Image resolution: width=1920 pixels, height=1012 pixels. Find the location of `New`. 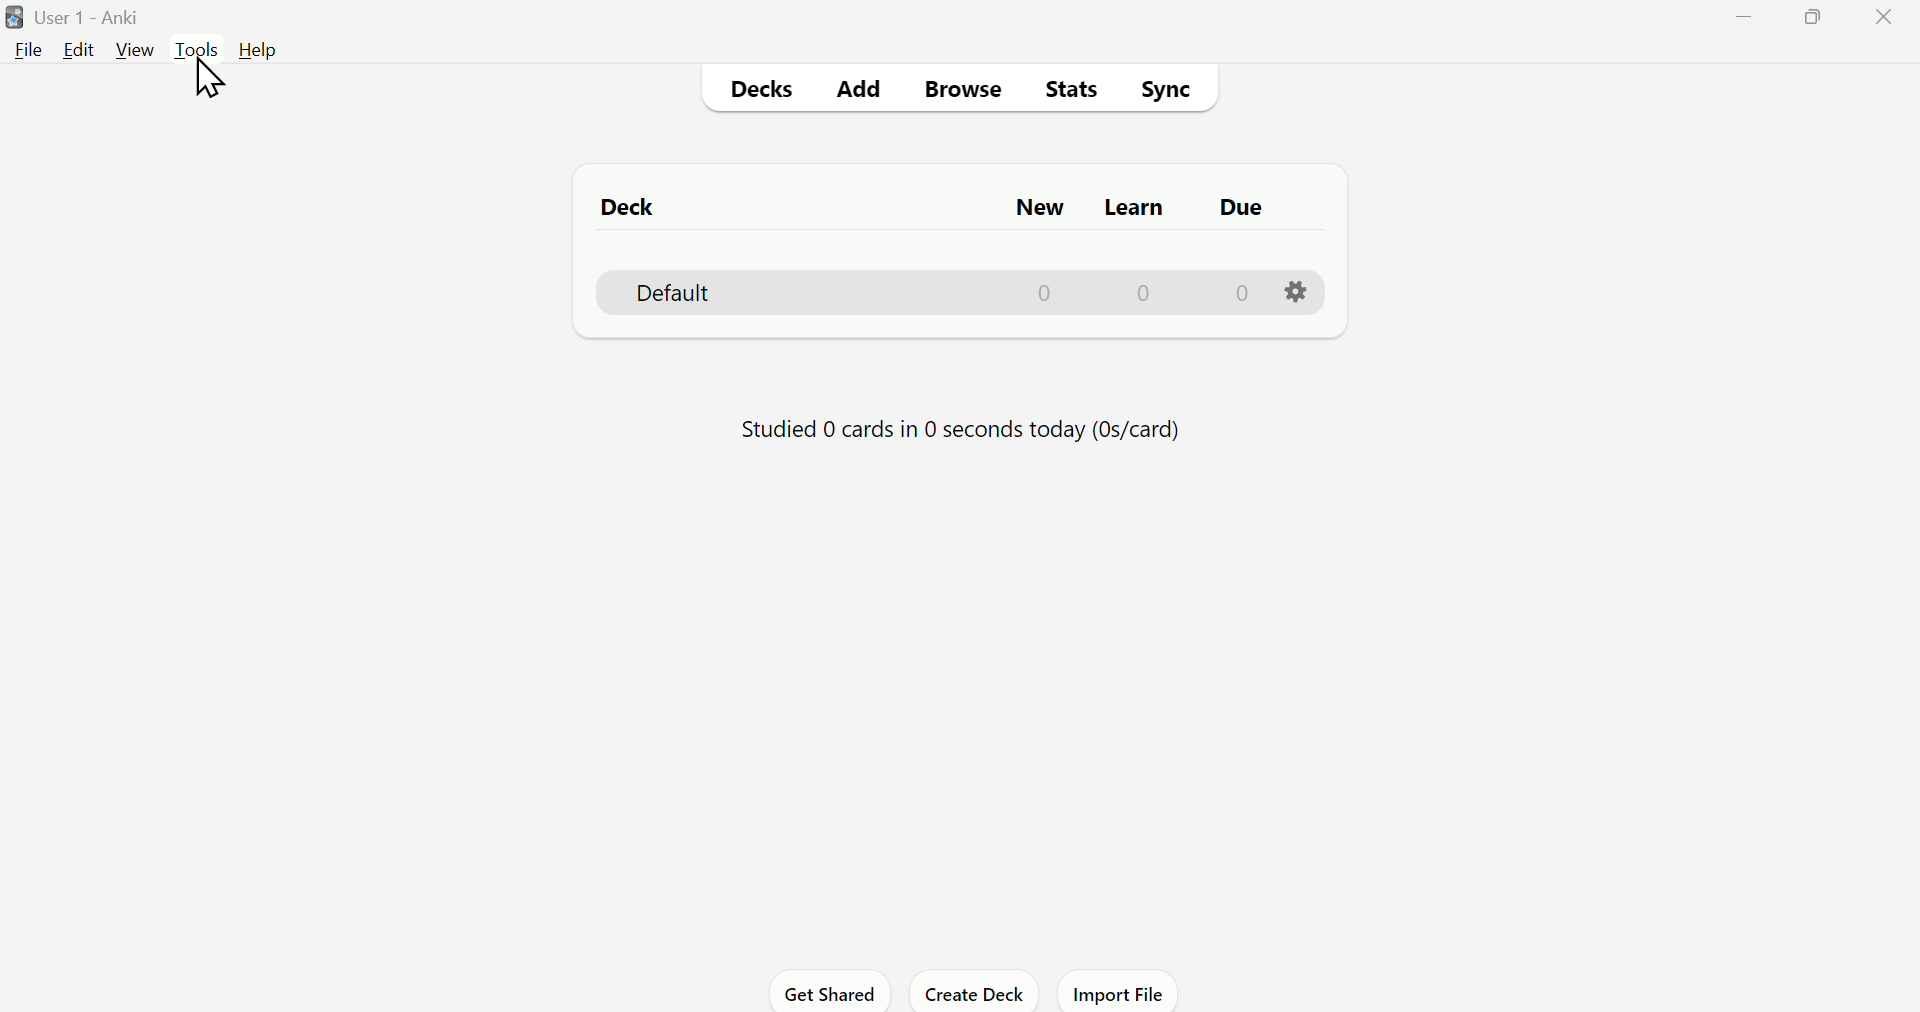

New is located at coordinates (1050, 205).